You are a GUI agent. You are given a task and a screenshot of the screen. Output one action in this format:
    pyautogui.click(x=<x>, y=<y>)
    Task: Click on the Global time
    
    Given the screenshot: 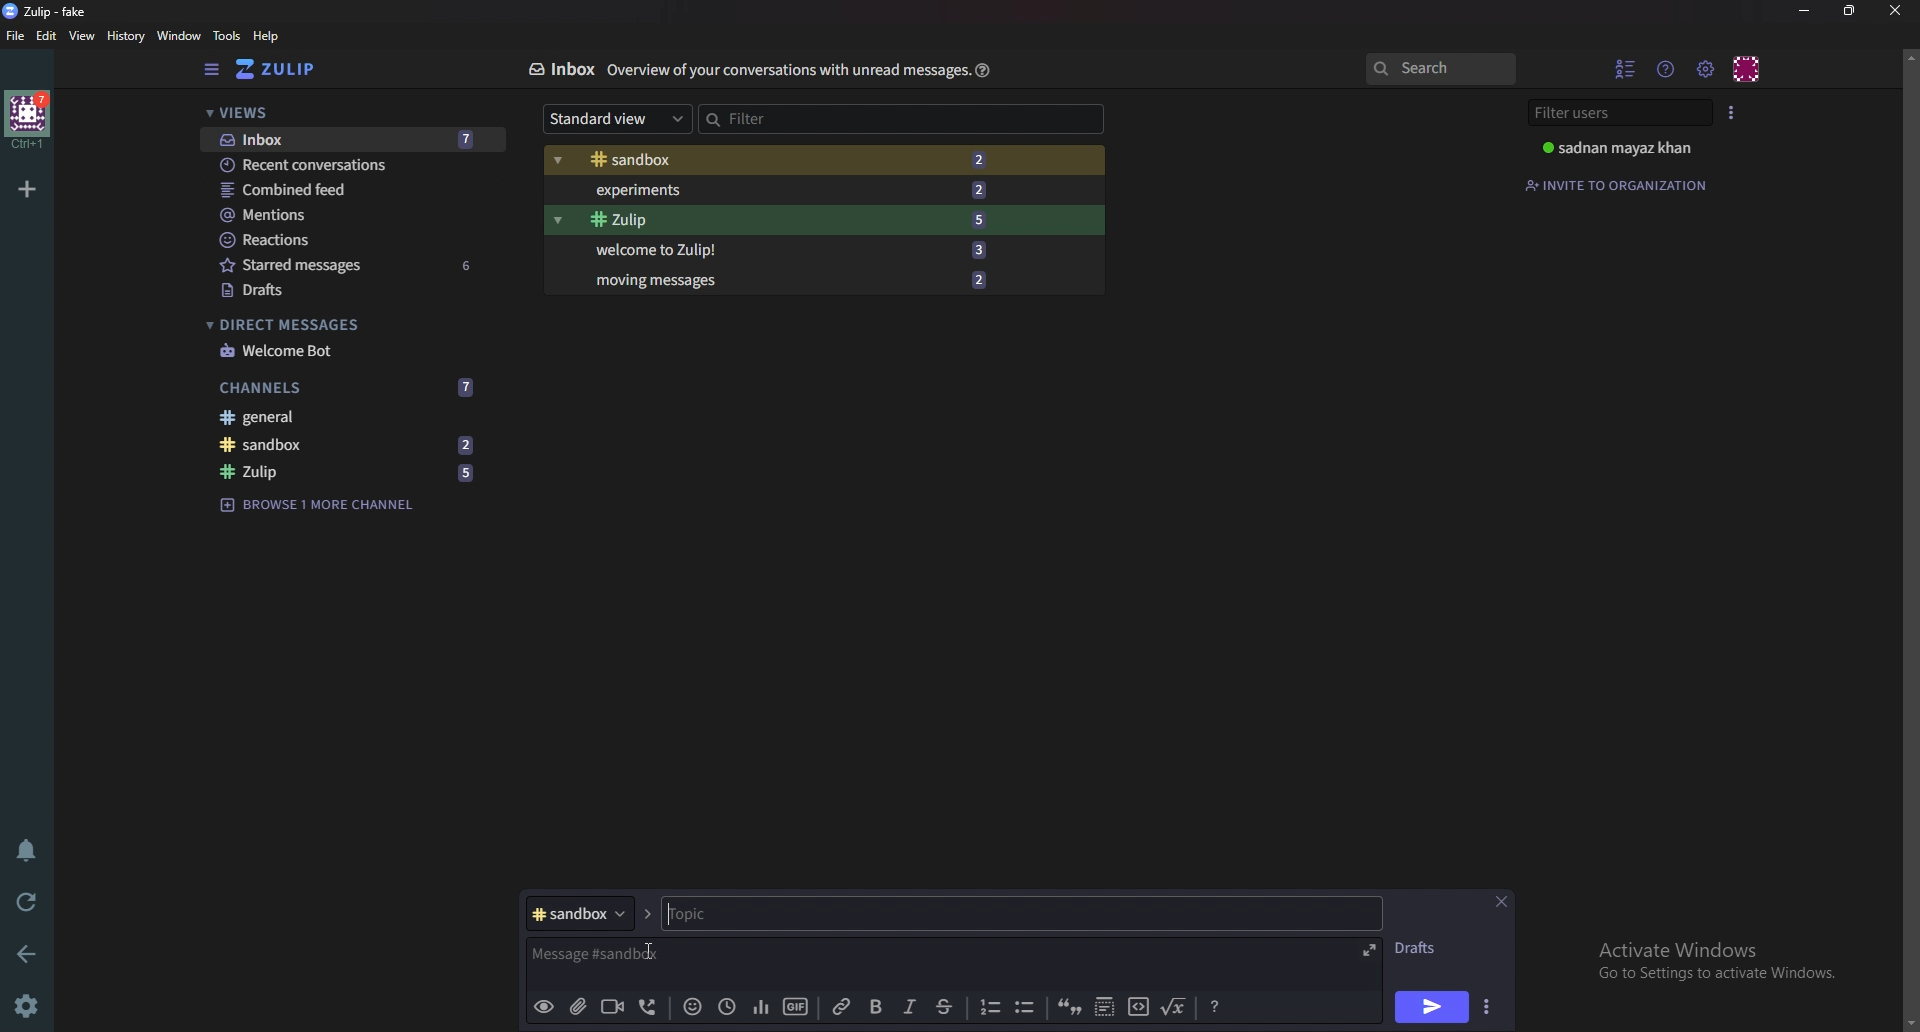 What is the action you would take?
    pyautogui.click(x=726, y=1007)
    